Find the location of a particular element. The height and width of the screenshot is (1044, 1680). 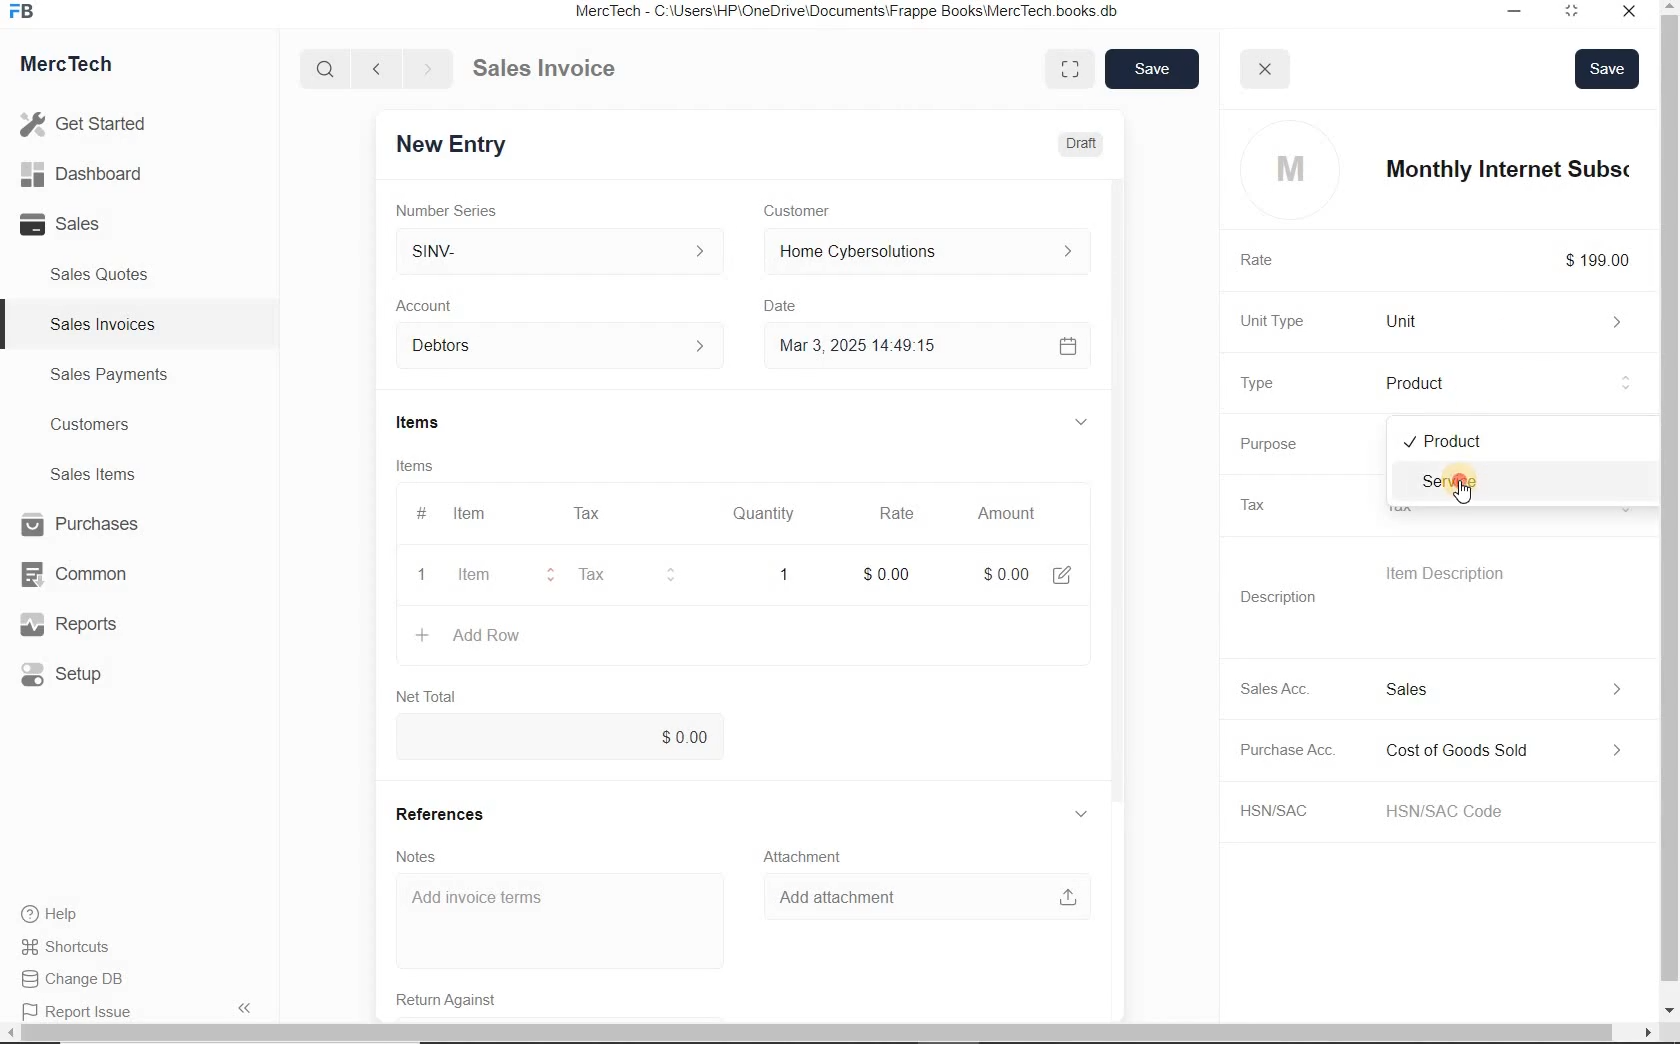

Tax is located at coordinates (1272, 504).